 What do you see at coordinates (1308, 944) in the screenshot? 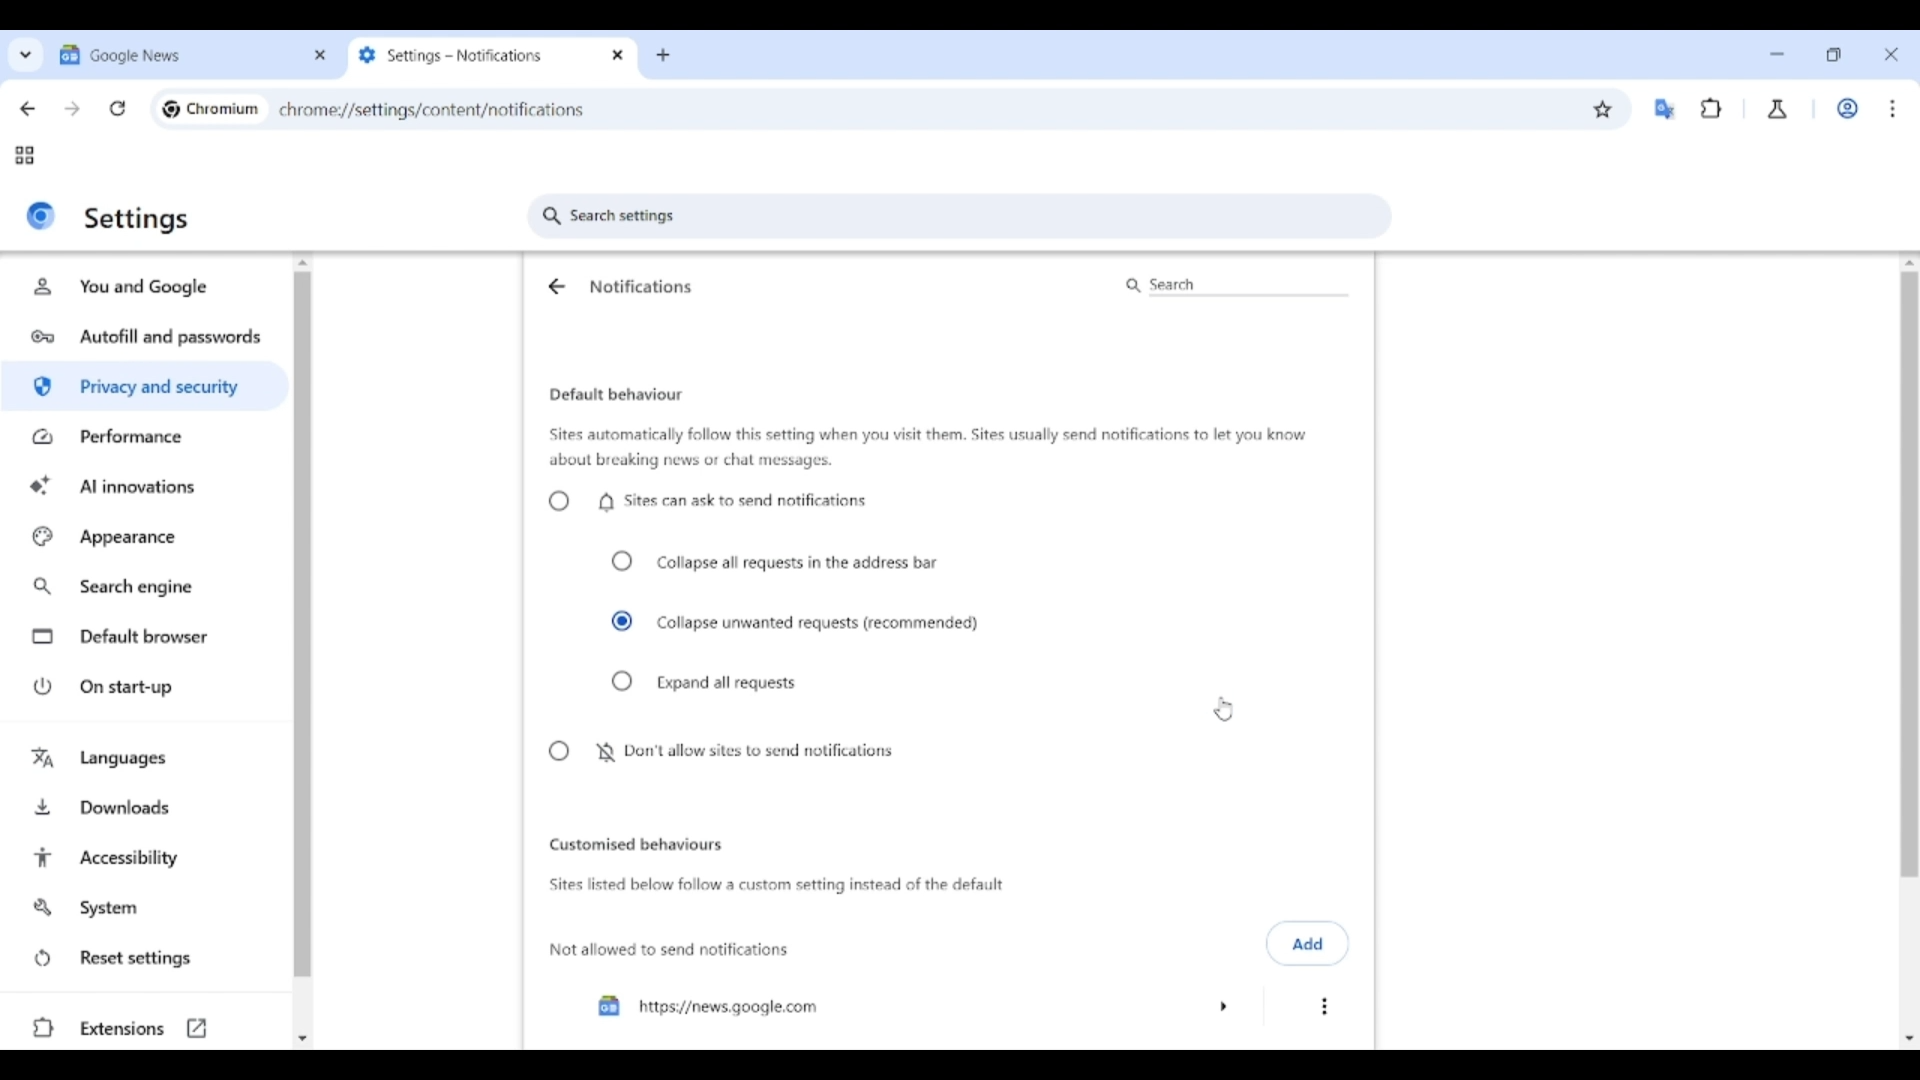
I see `Click to add sites not allowed to send notifications` at bounding box center [1308, 944].